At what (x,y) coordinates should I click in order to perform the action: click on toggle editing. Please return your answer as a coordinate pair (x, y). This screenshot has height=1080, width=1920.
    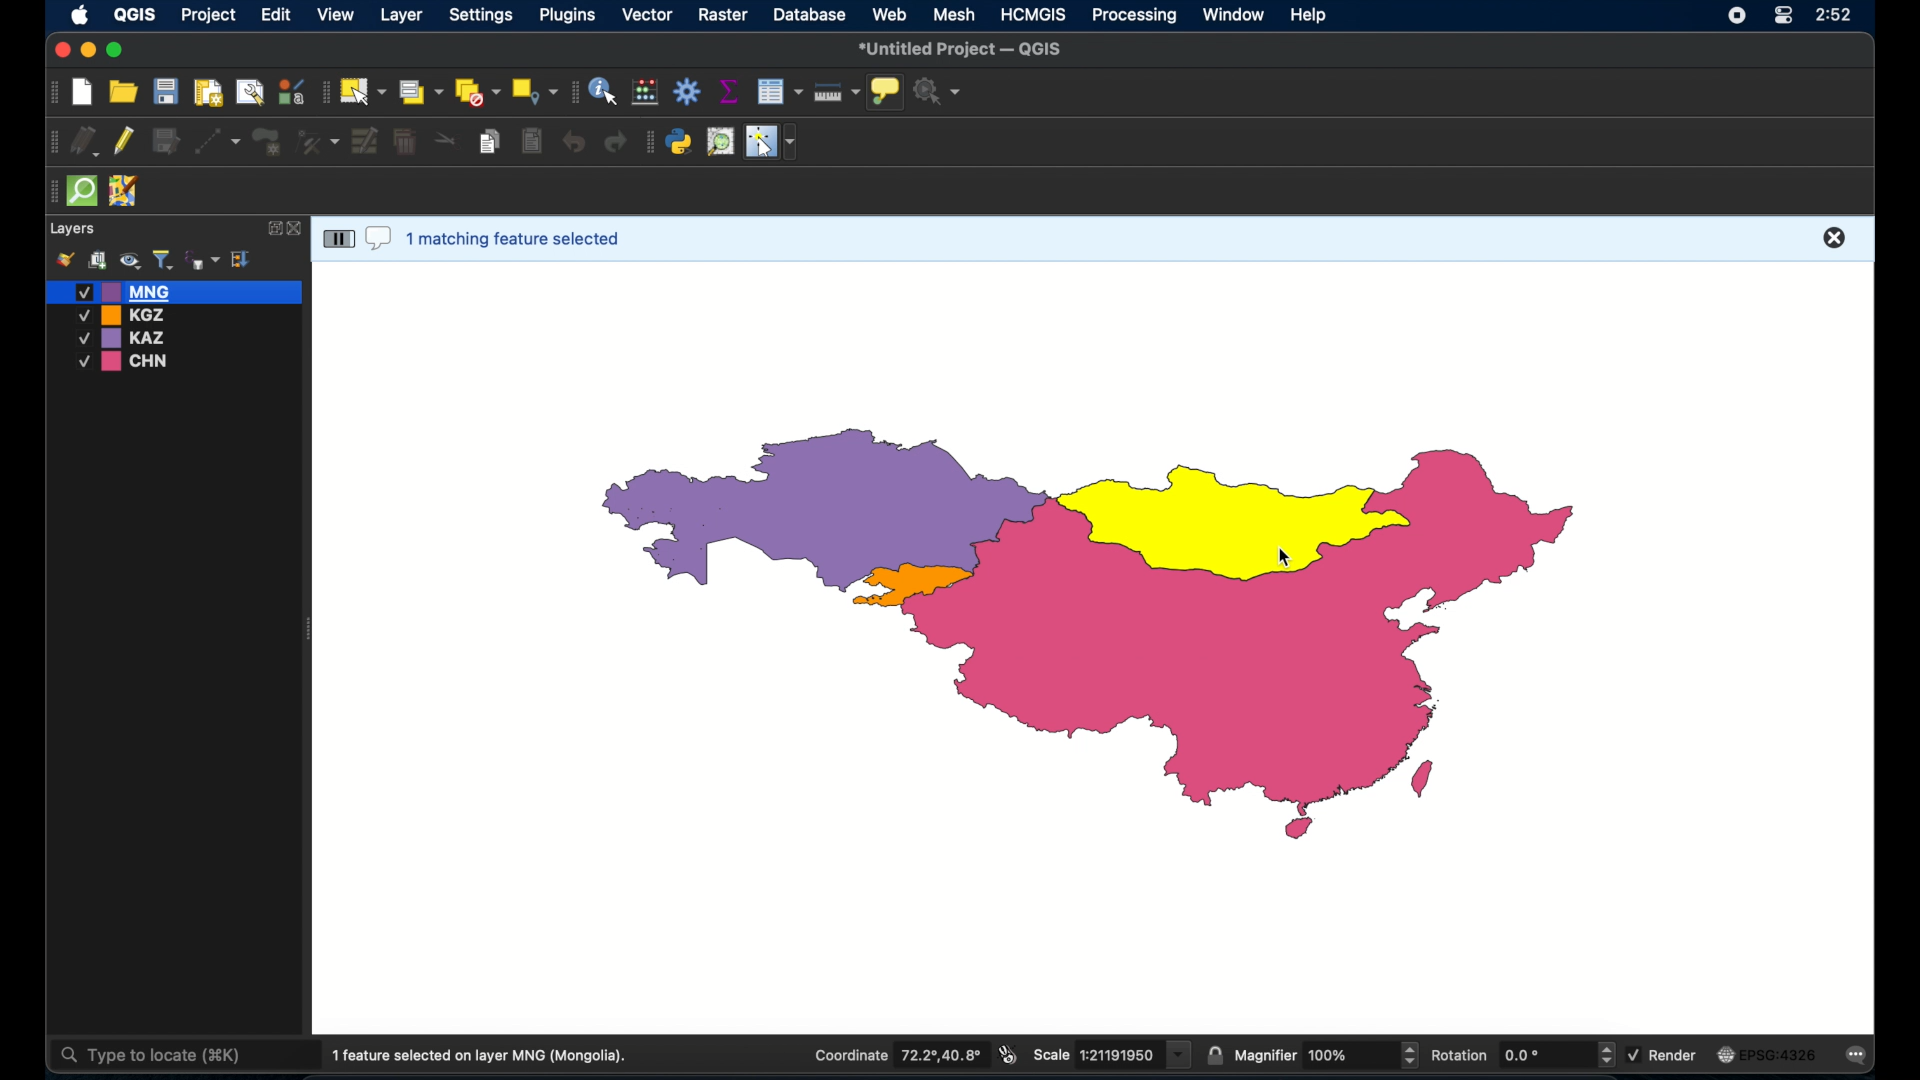
    Looking at the image, I should click on (126, 142).